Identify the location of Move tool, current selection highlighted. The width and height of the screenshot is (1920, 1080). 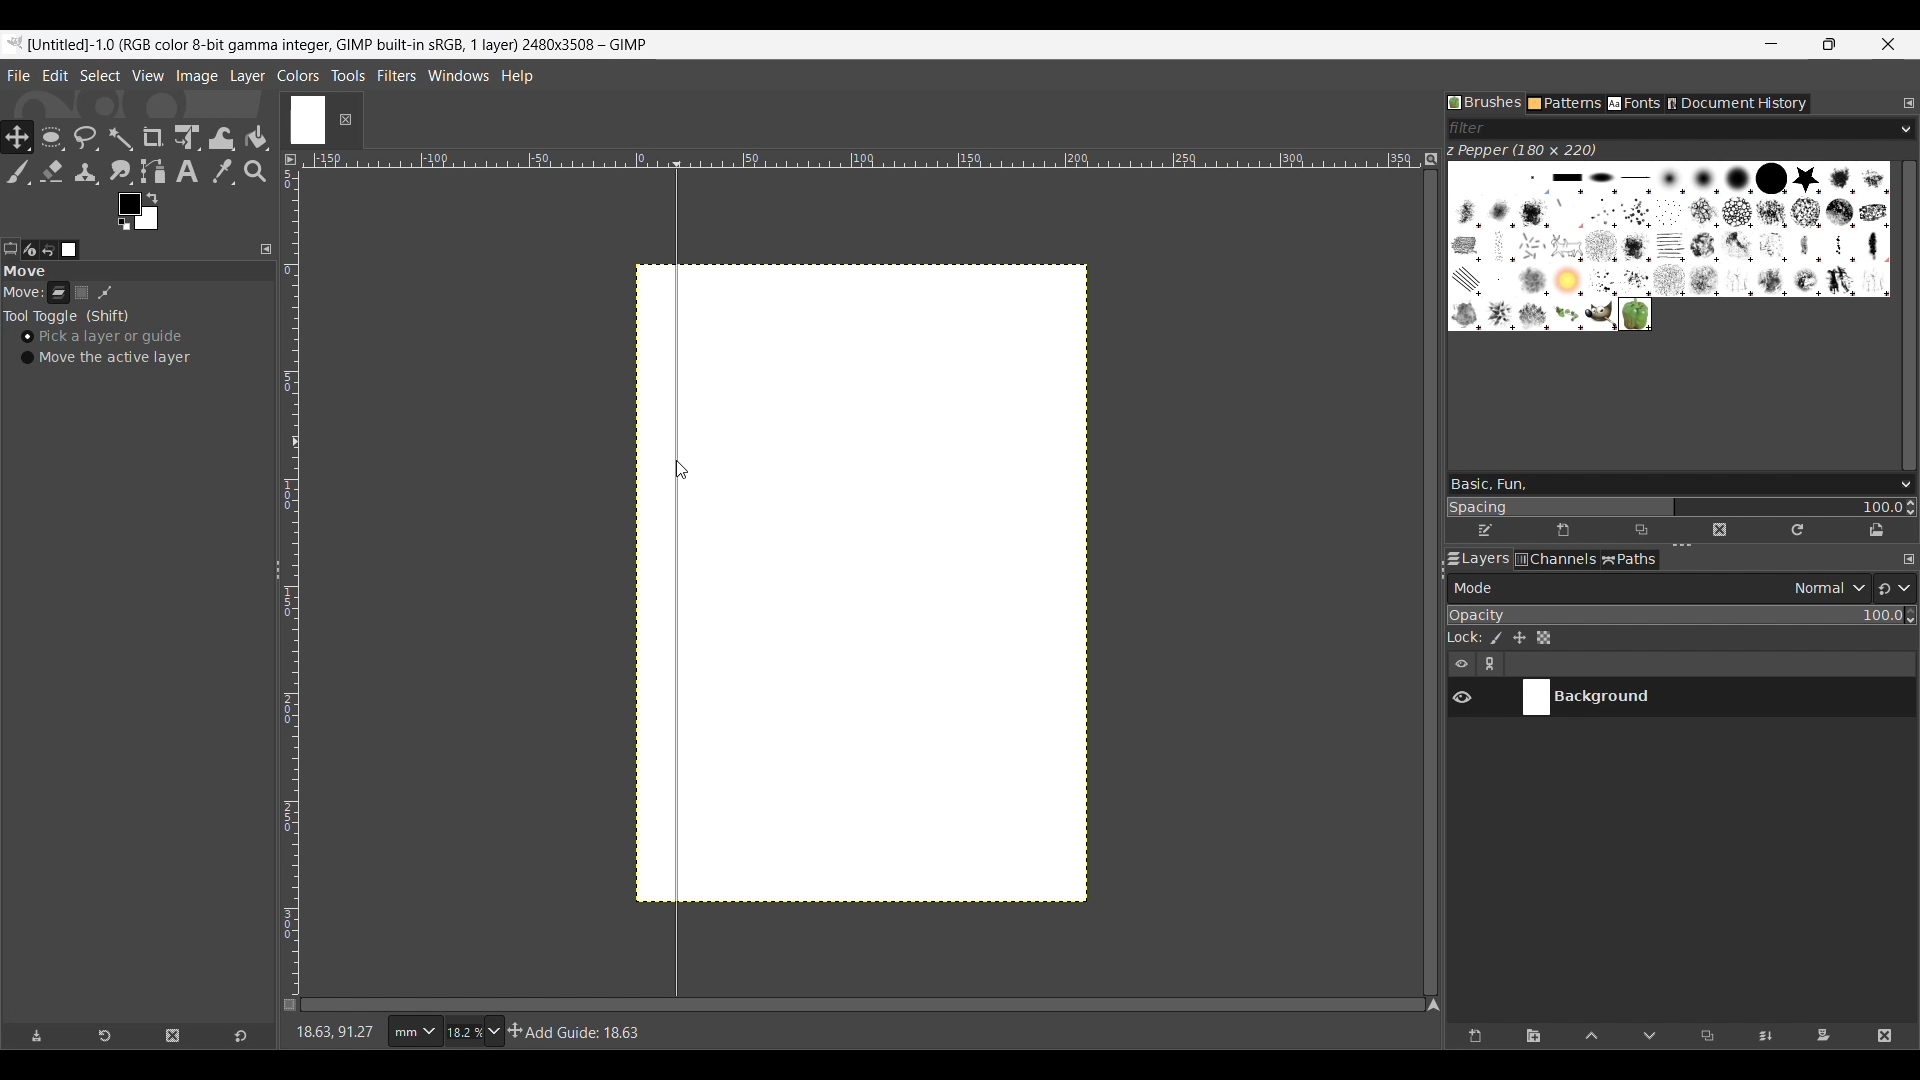
(15, 135).